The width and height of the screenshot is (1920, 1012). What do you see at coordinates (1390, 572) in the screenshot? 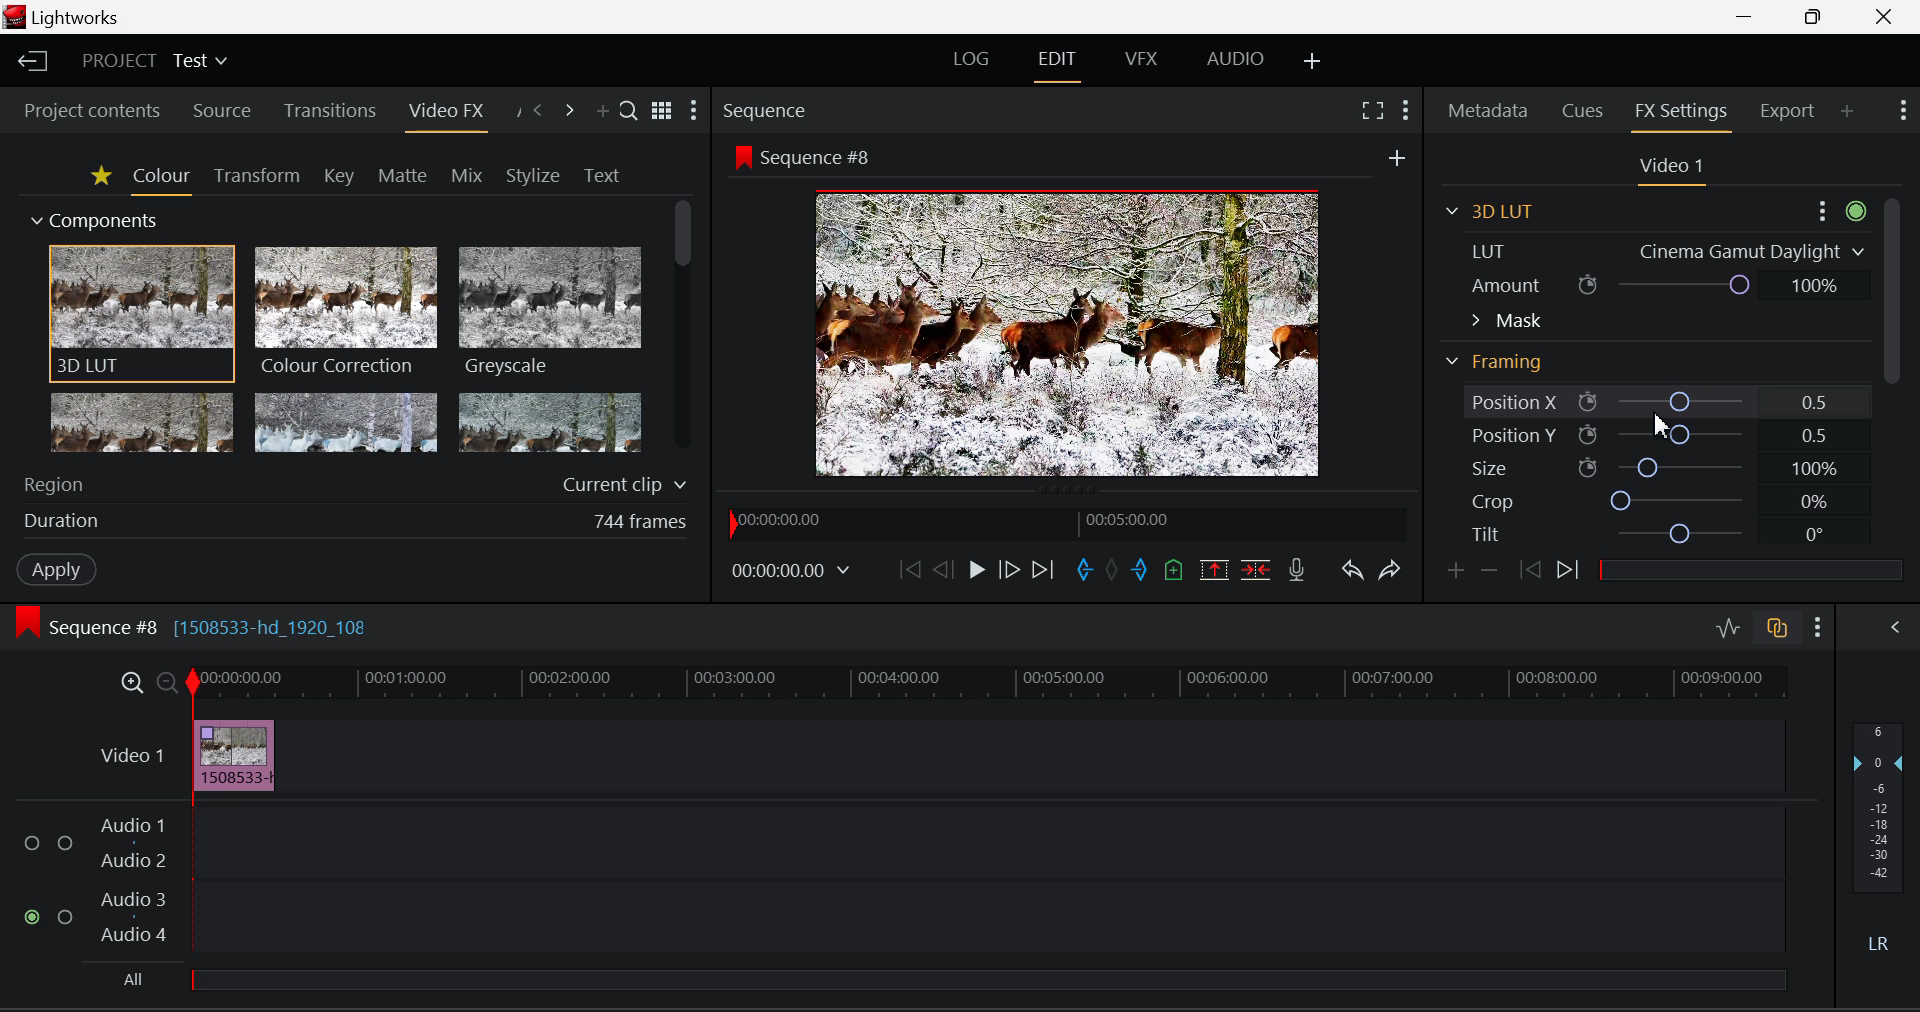
I see `Redo` at bounding box center [1390, 572].